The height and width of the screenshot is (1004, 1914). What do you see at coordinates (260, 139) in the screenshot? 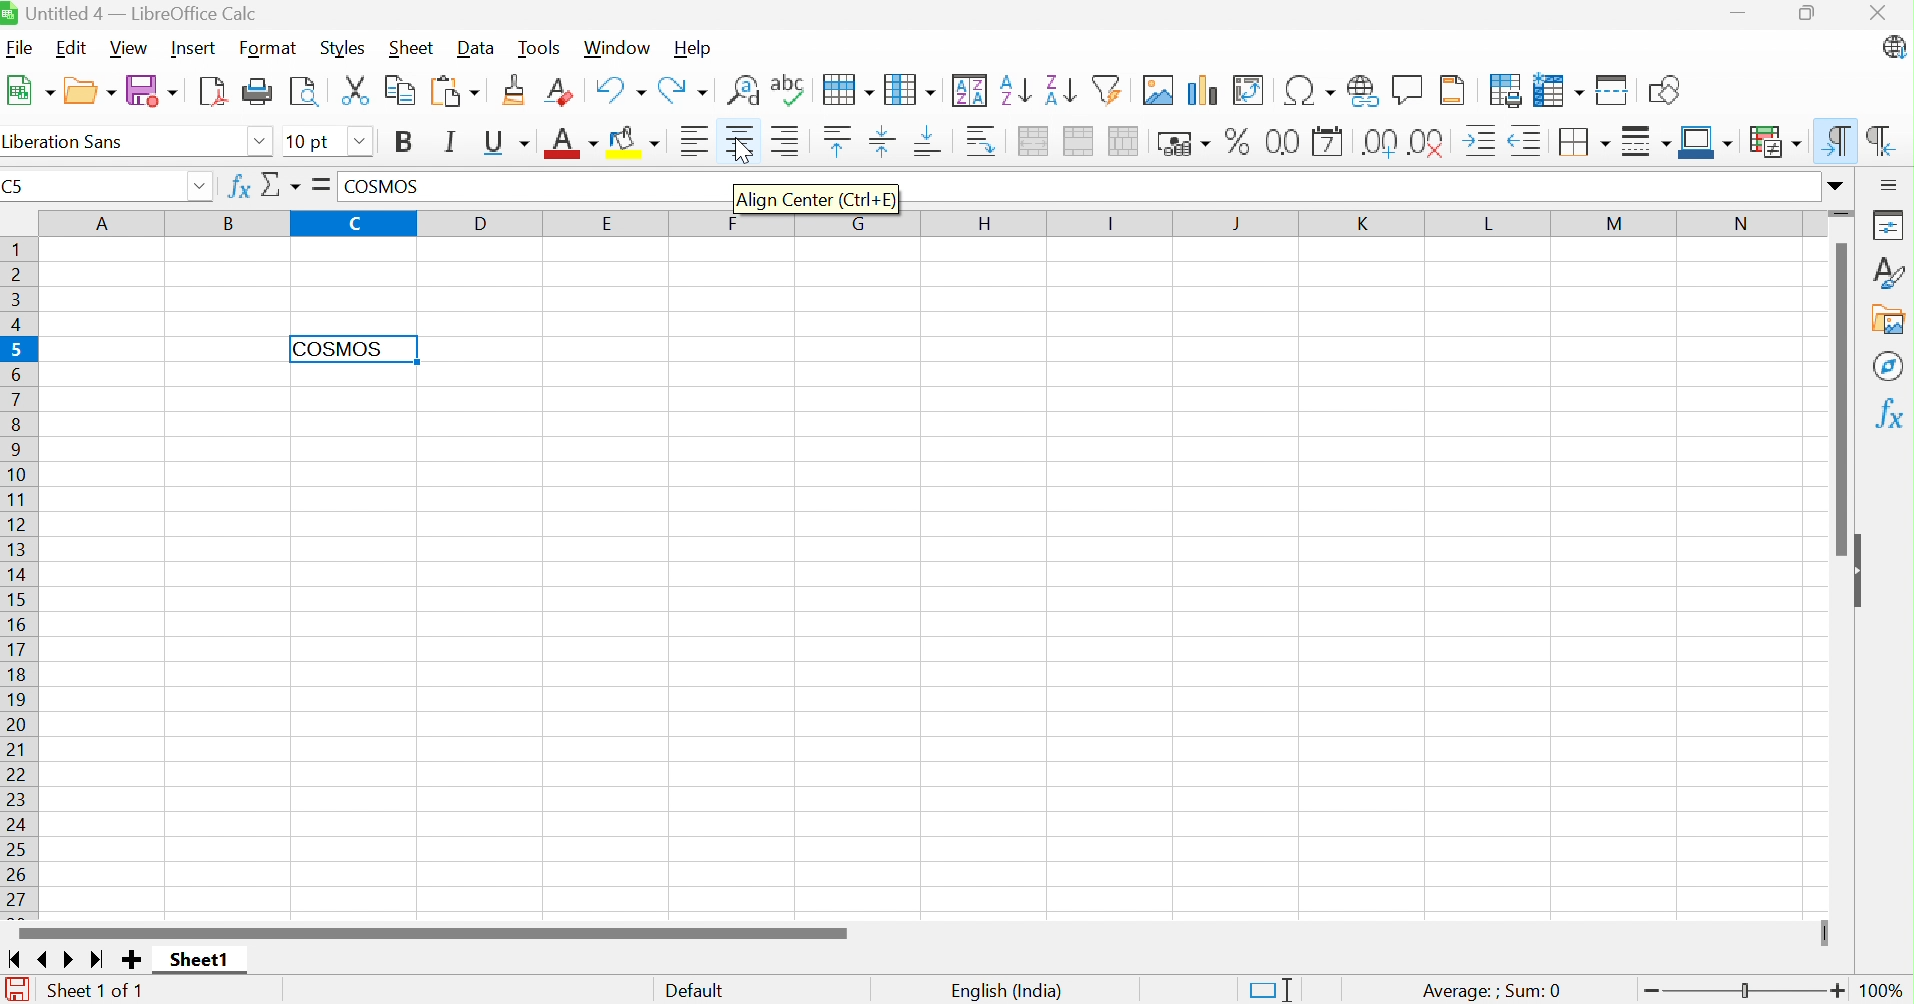
I see `Drop Down` at bounding box center [260, 139].